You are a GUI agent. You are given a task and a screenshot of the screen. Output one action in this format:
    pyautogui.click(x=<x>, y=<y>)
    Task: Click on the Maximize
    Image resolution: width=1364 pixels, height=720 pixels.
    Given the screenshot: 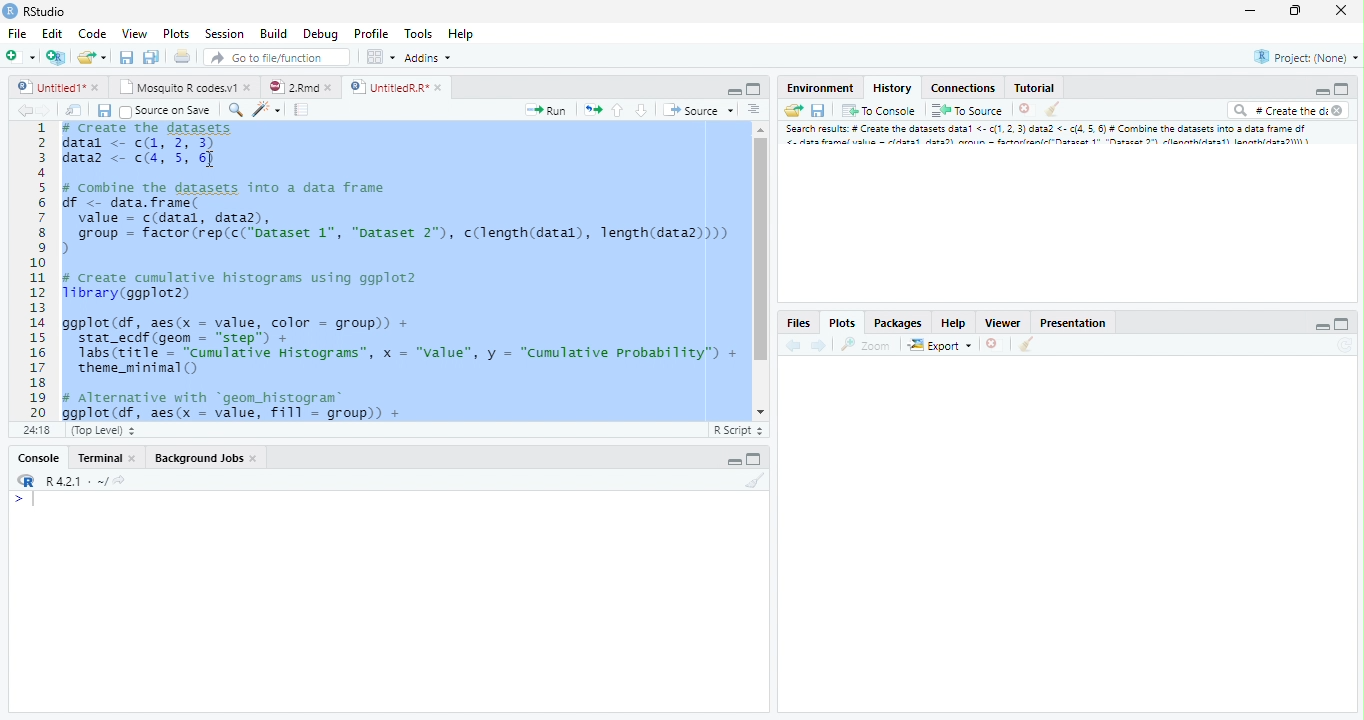 What is the action you would take?
    pyautogui.click(x=1294, y=11)
    